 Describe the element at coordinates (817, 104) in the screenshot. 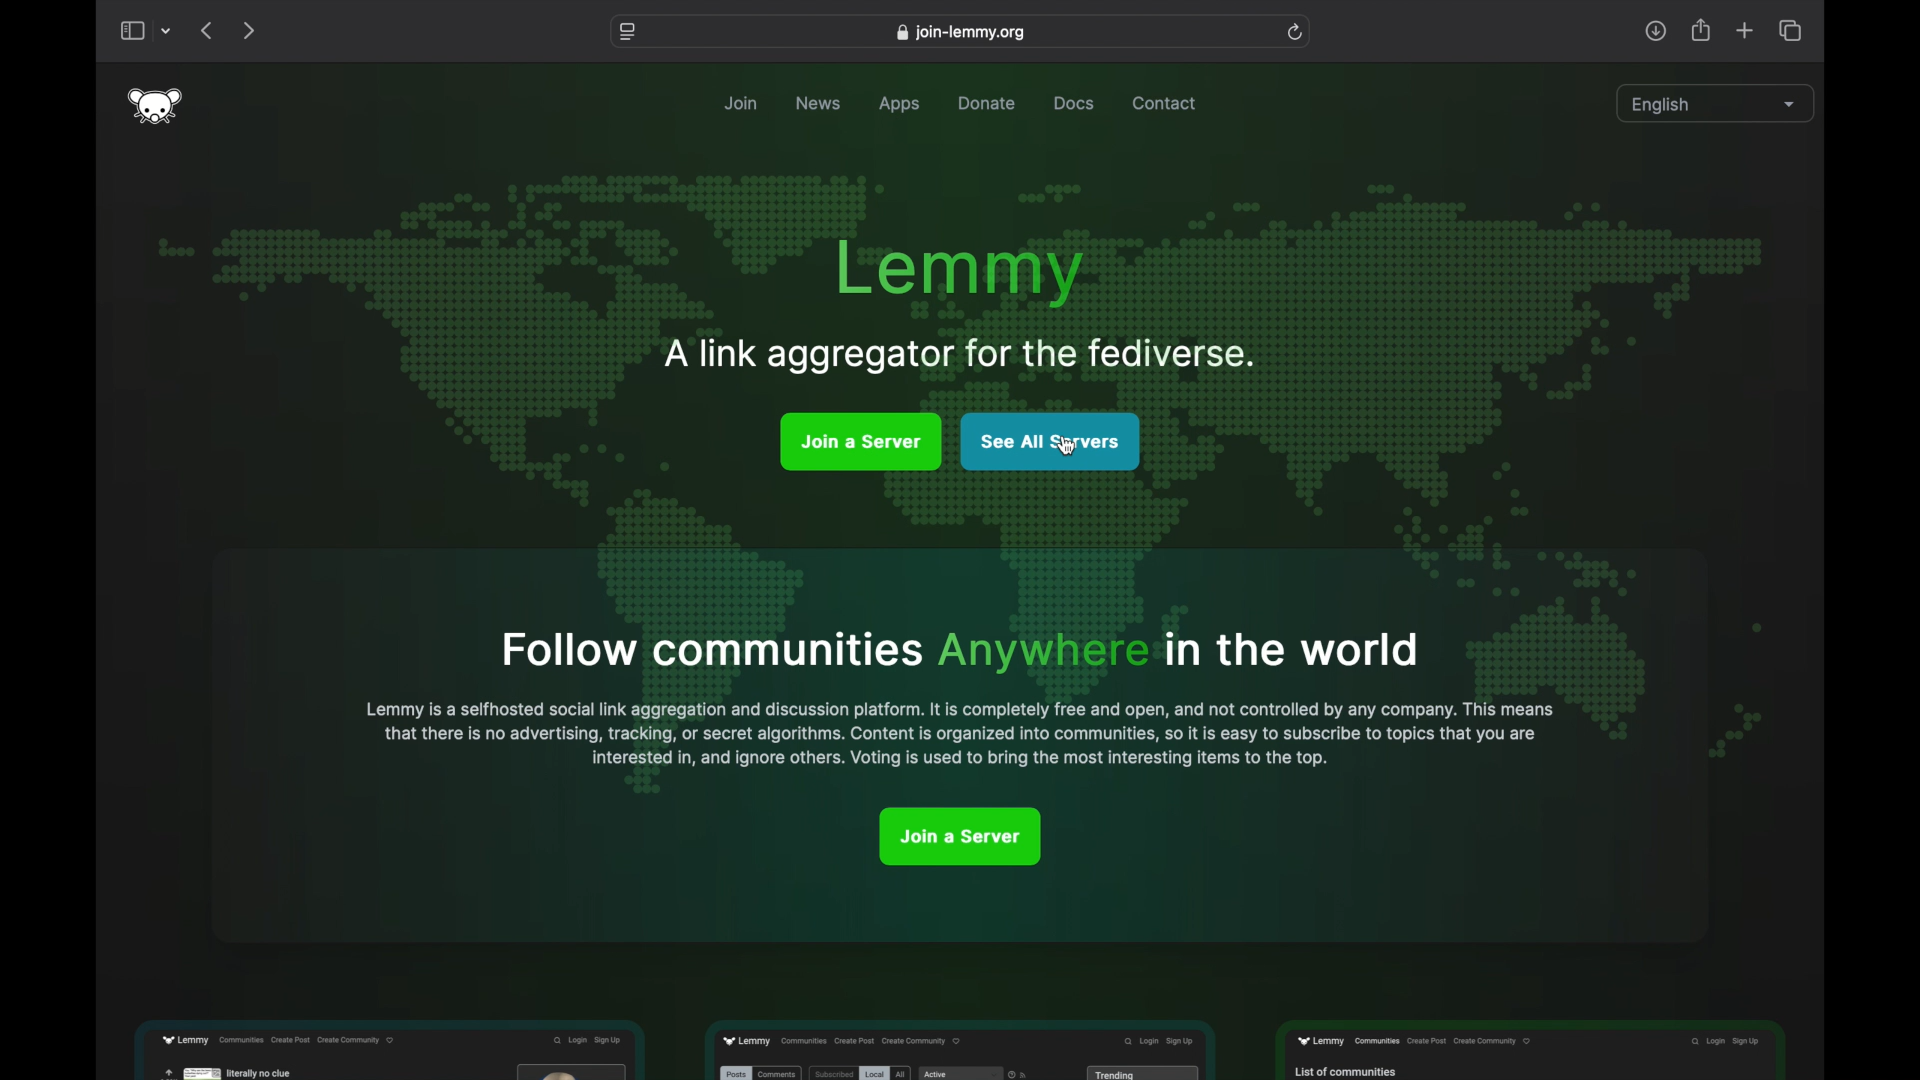

I see `news` at that location.